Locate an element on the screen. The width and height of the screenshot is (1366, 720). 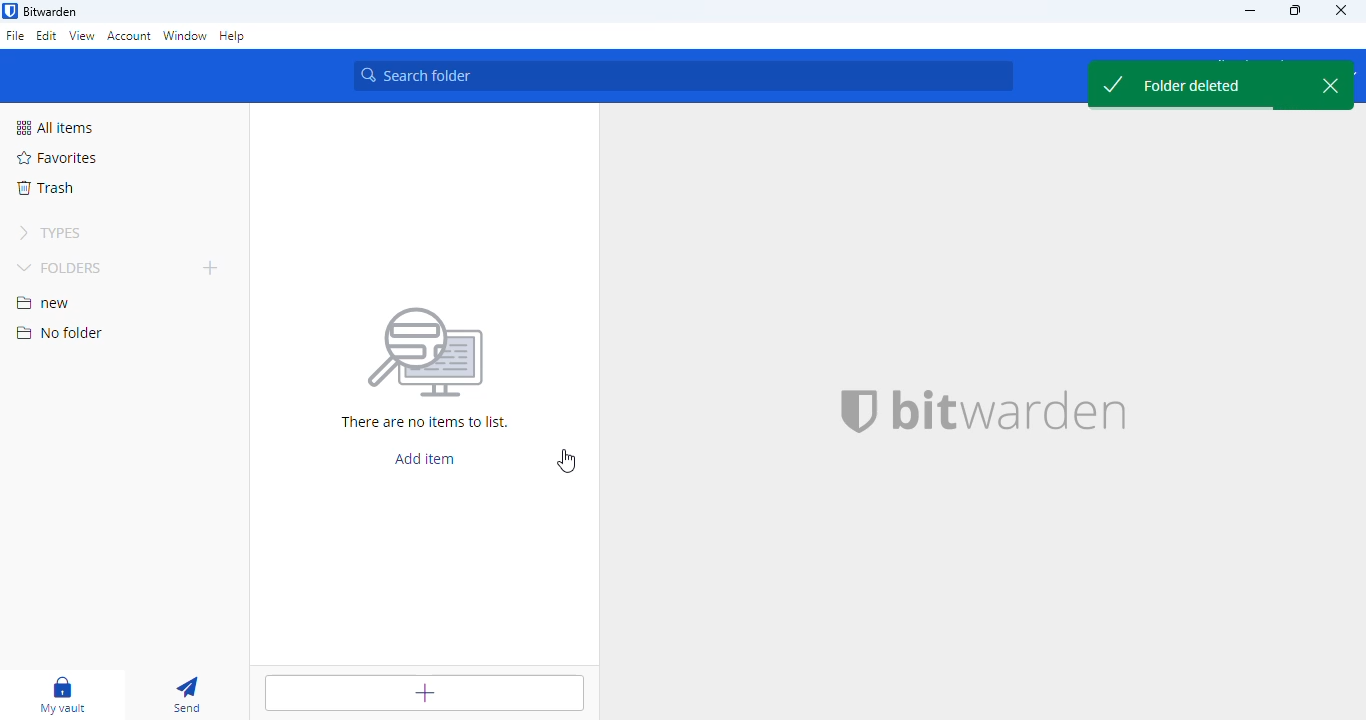
add item is located at coordinates (424, 693).